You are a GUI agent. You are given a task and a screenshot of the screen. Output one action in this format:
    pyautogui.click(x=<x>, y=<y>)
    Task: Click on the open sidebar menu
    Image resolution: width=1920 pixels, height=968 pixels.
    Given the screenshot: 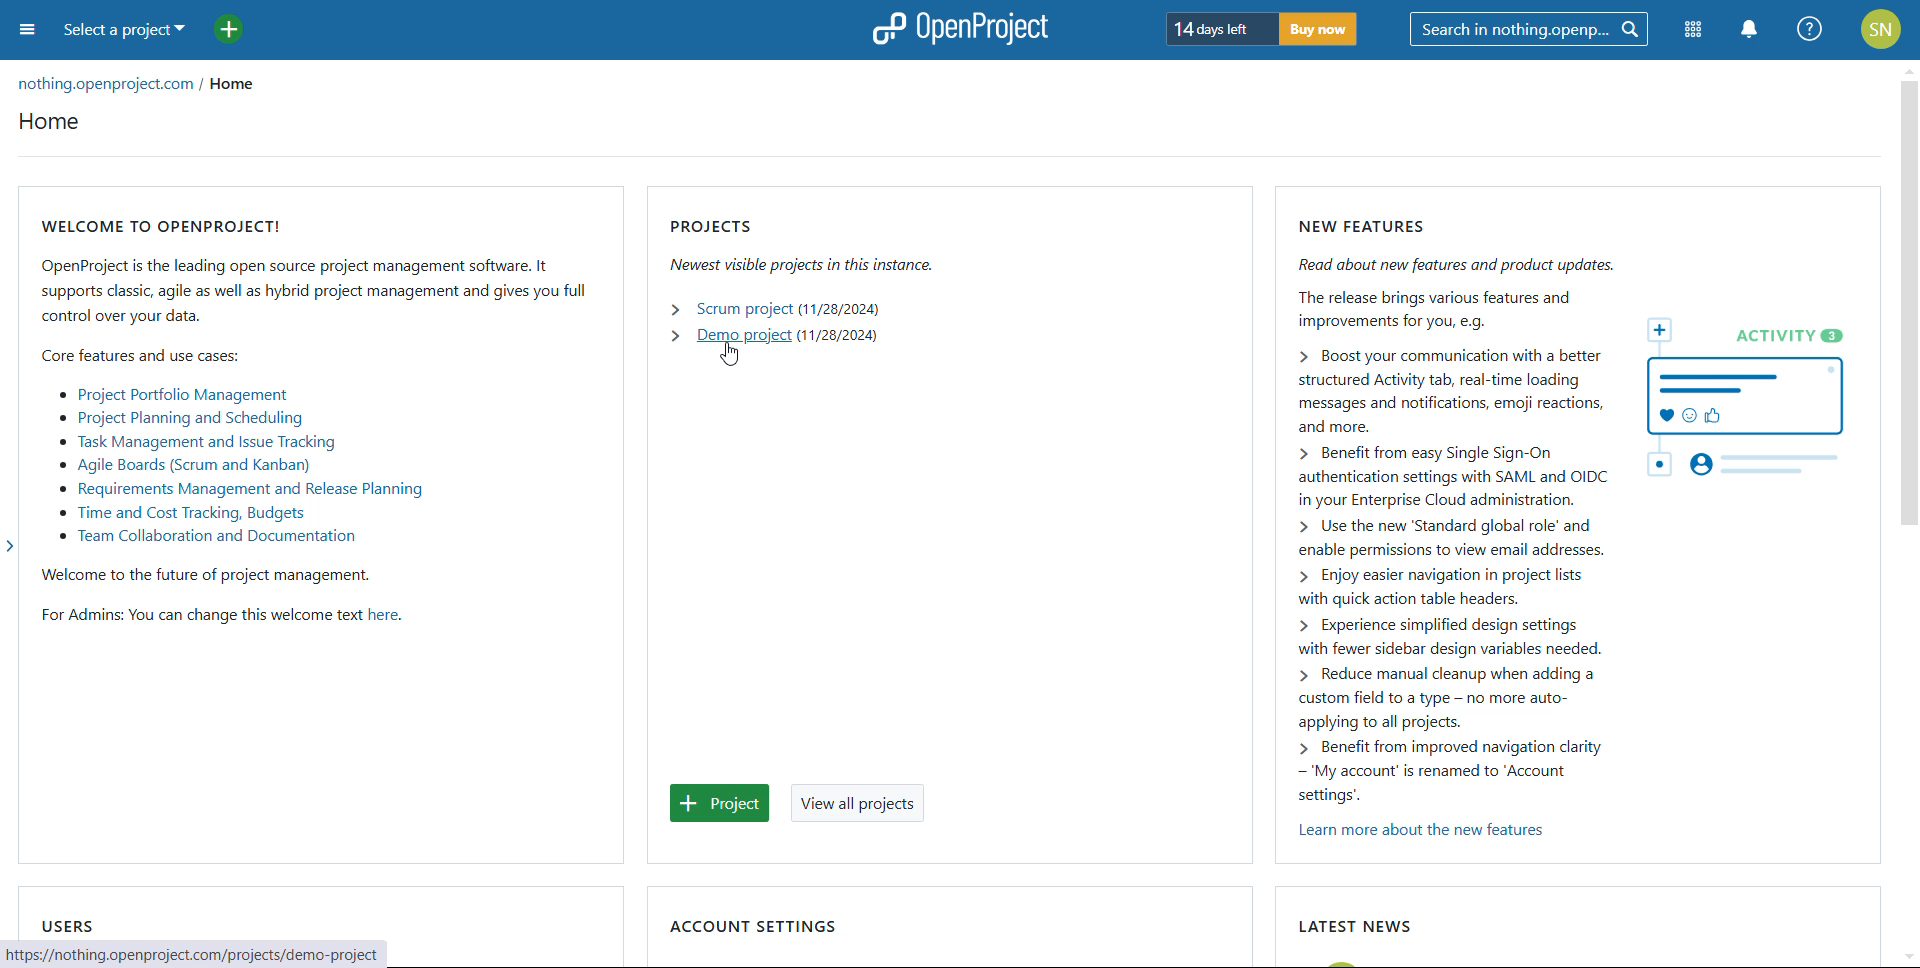 What is the action you would take?
    pyautogui.click(x=29, y=29)
    